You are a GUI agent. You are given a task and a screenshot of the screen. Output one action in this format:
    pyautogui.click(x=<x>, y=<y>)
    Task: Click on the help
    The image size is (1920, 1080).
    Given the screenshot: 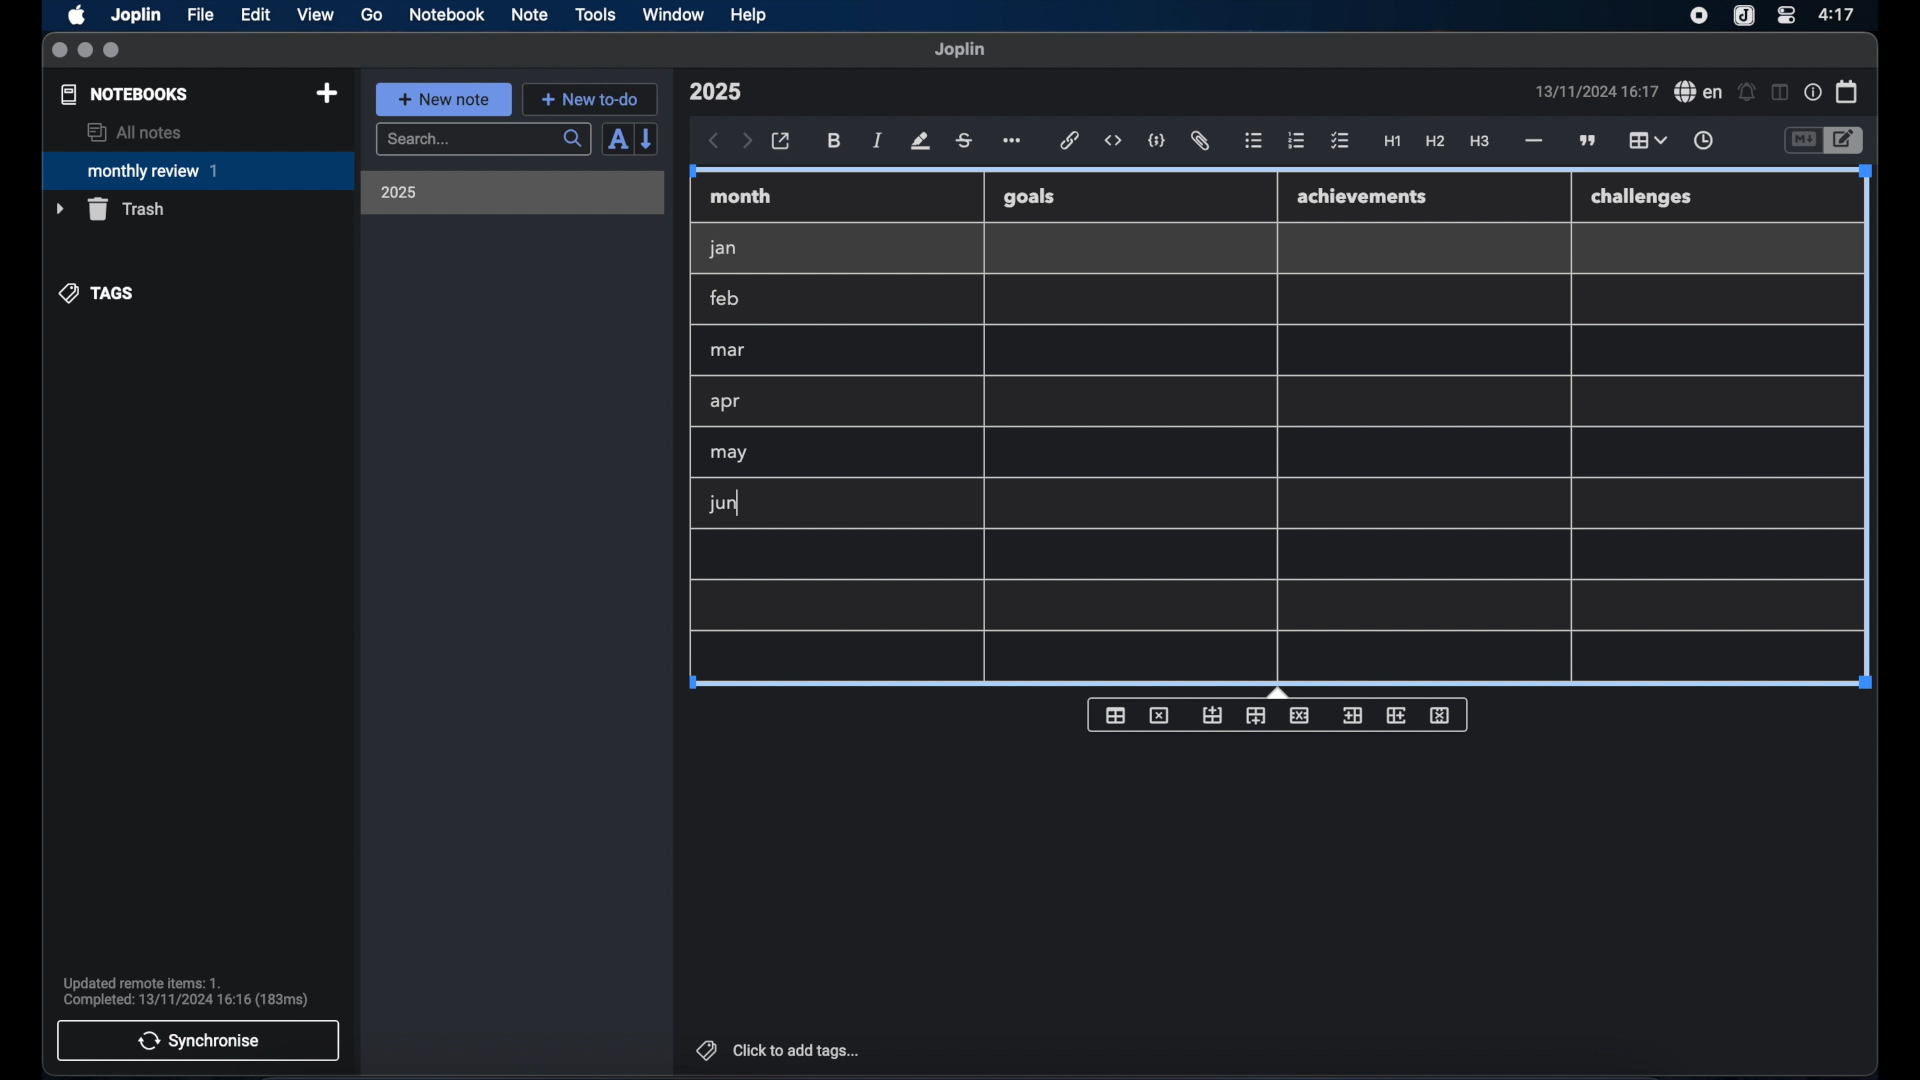 What is the action you would take?
    pyautogui.click(x=750, y=15)
    